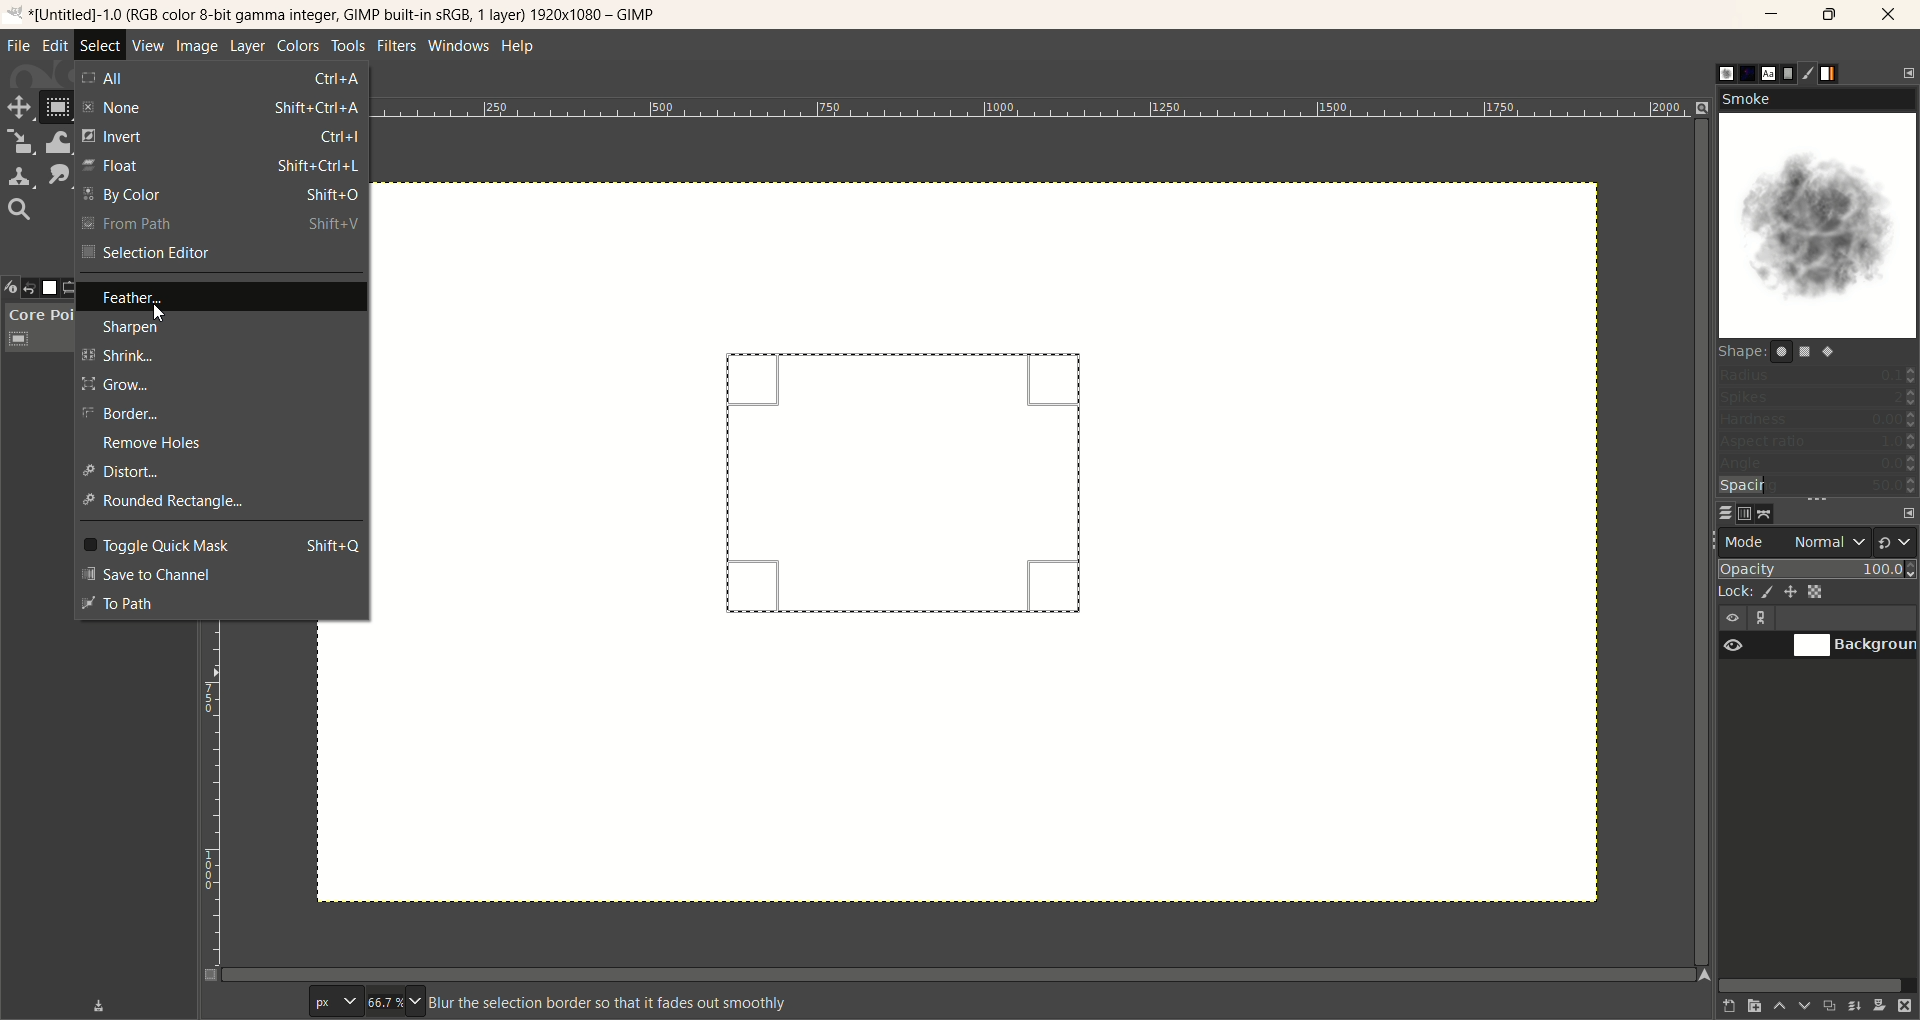 This screenshot has height=1020, width=1920. I want to click on layer, so click(1725, 514).